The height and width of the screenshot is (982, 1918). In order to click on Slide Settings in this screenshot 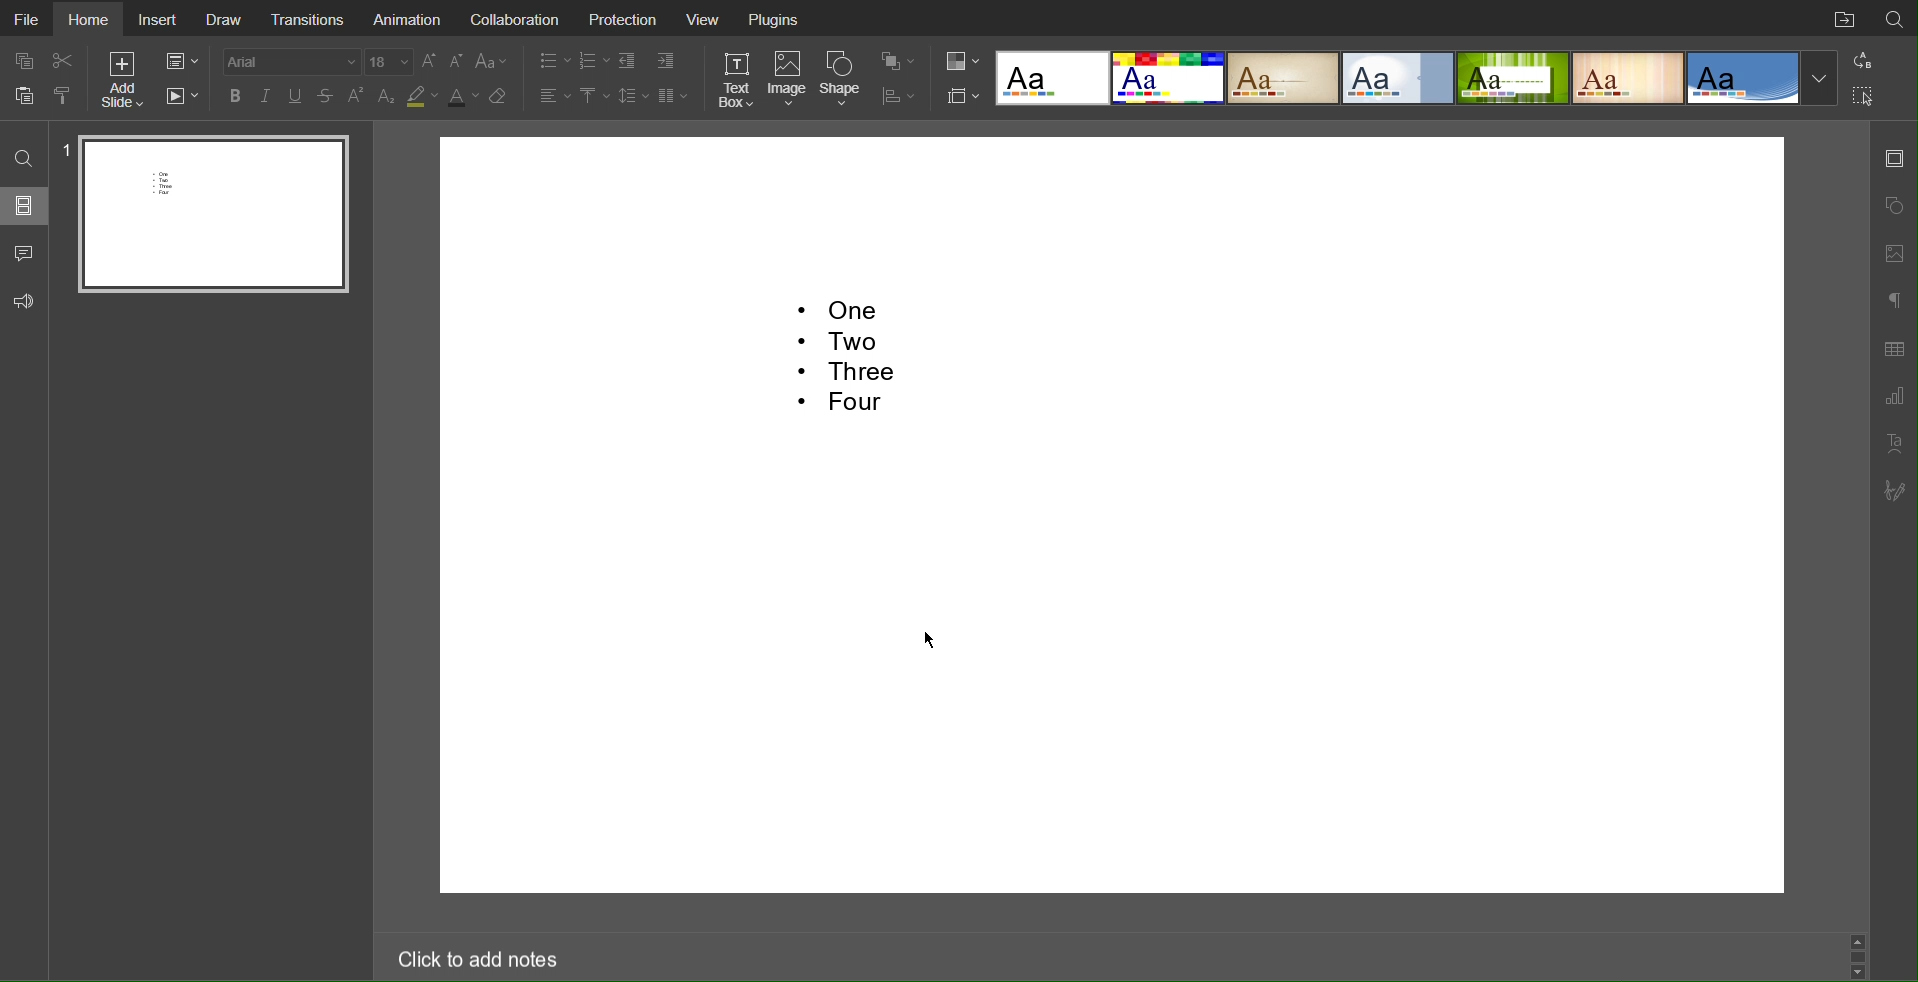, I will do `click(1895, 159)`.